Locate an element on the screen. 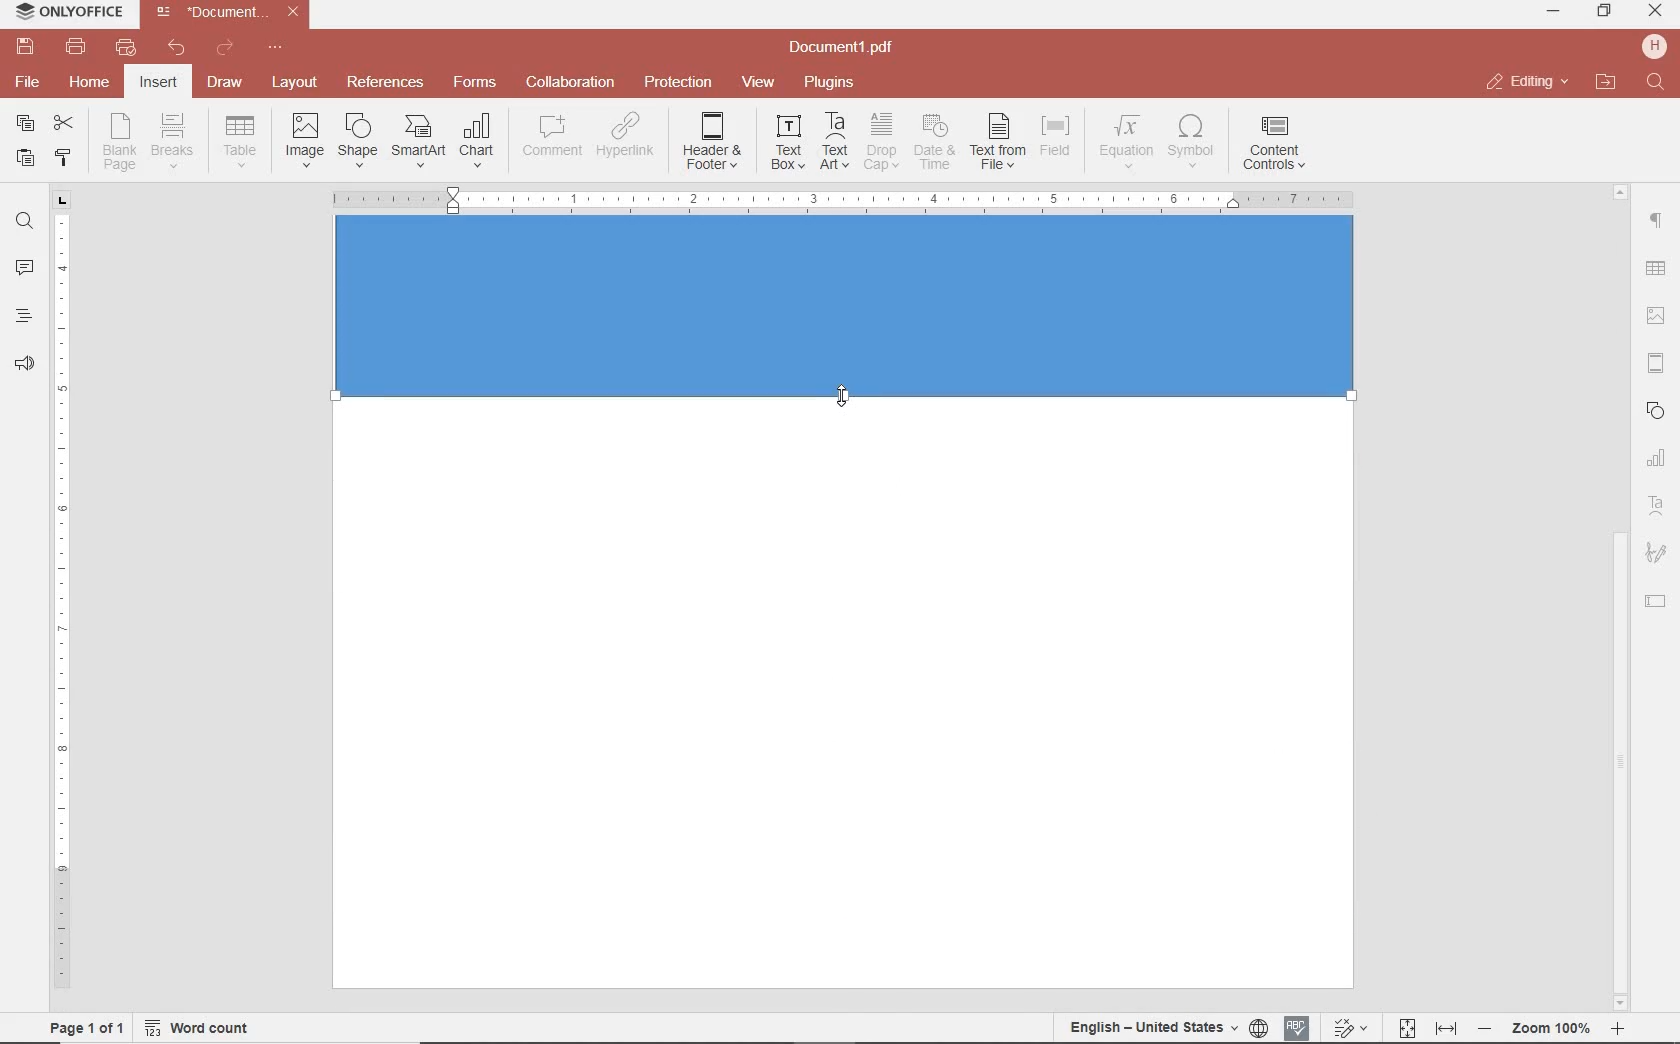 Image resolution: width=1680 pixels, height=1044 pixels. ADD HYPERLINK is located at coordinates (627, 139).